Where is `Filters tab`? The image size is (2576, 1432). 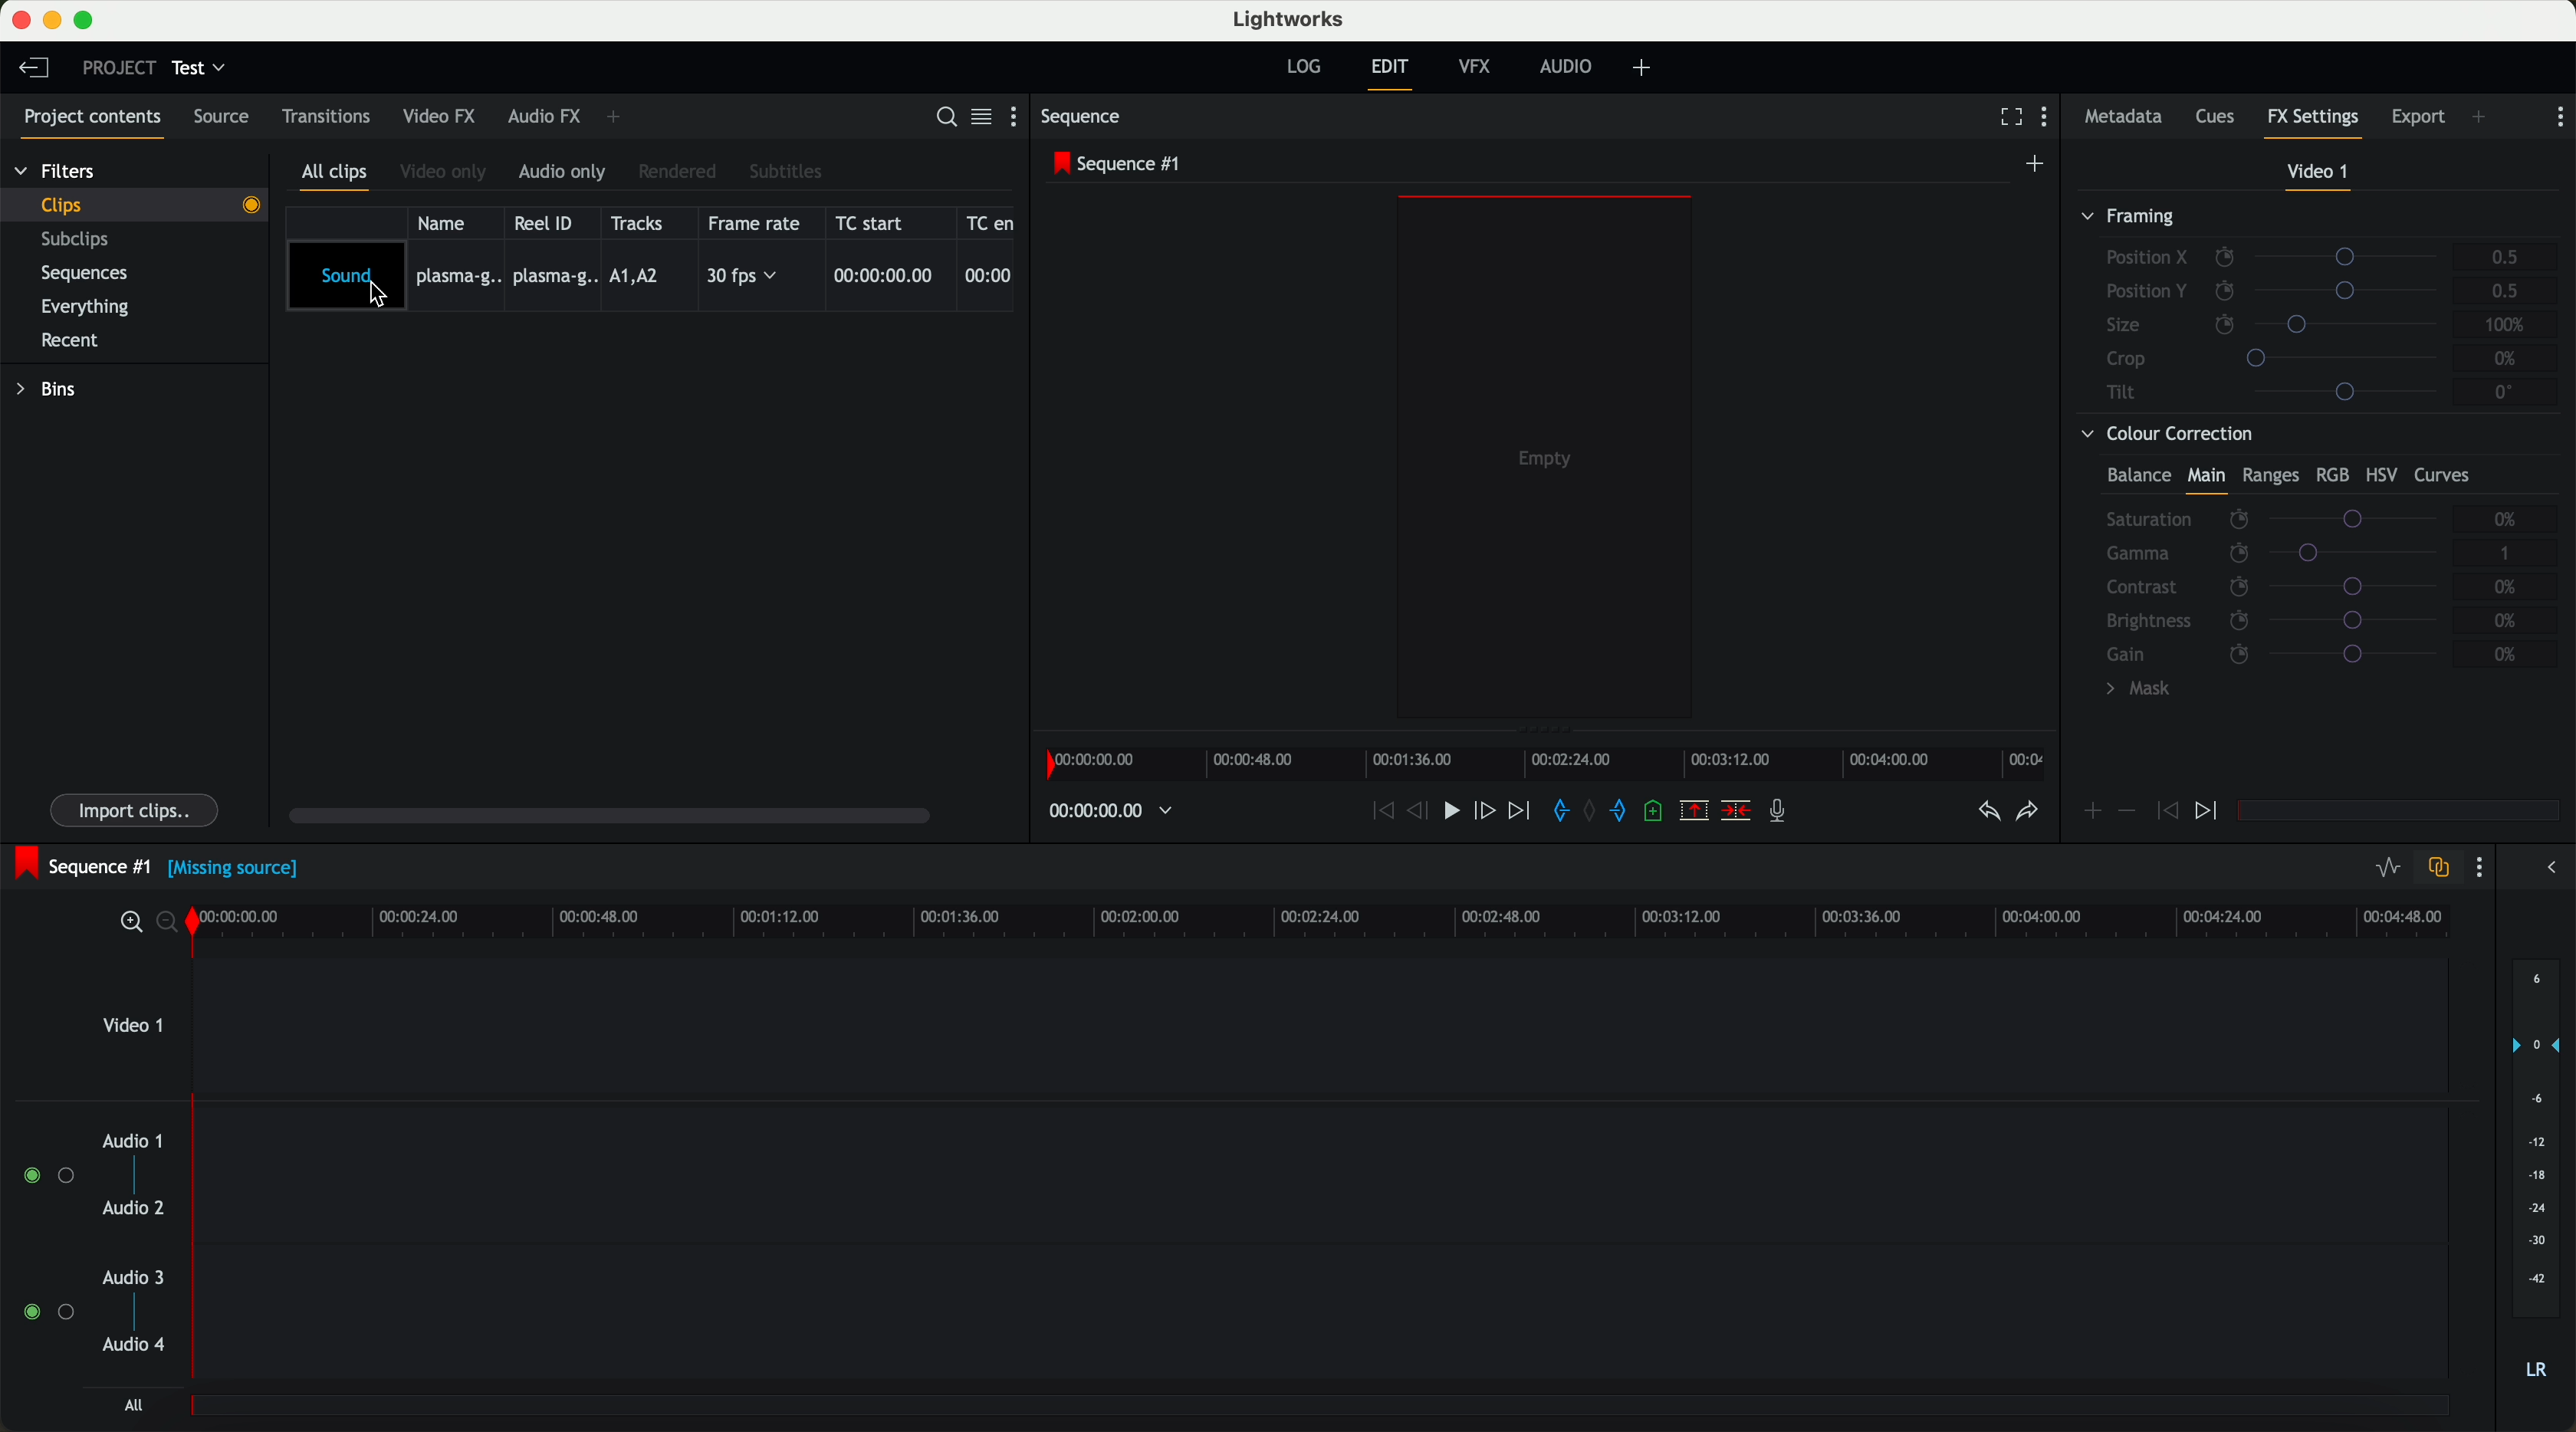 Filters tab is located at coordinates (55, 174).